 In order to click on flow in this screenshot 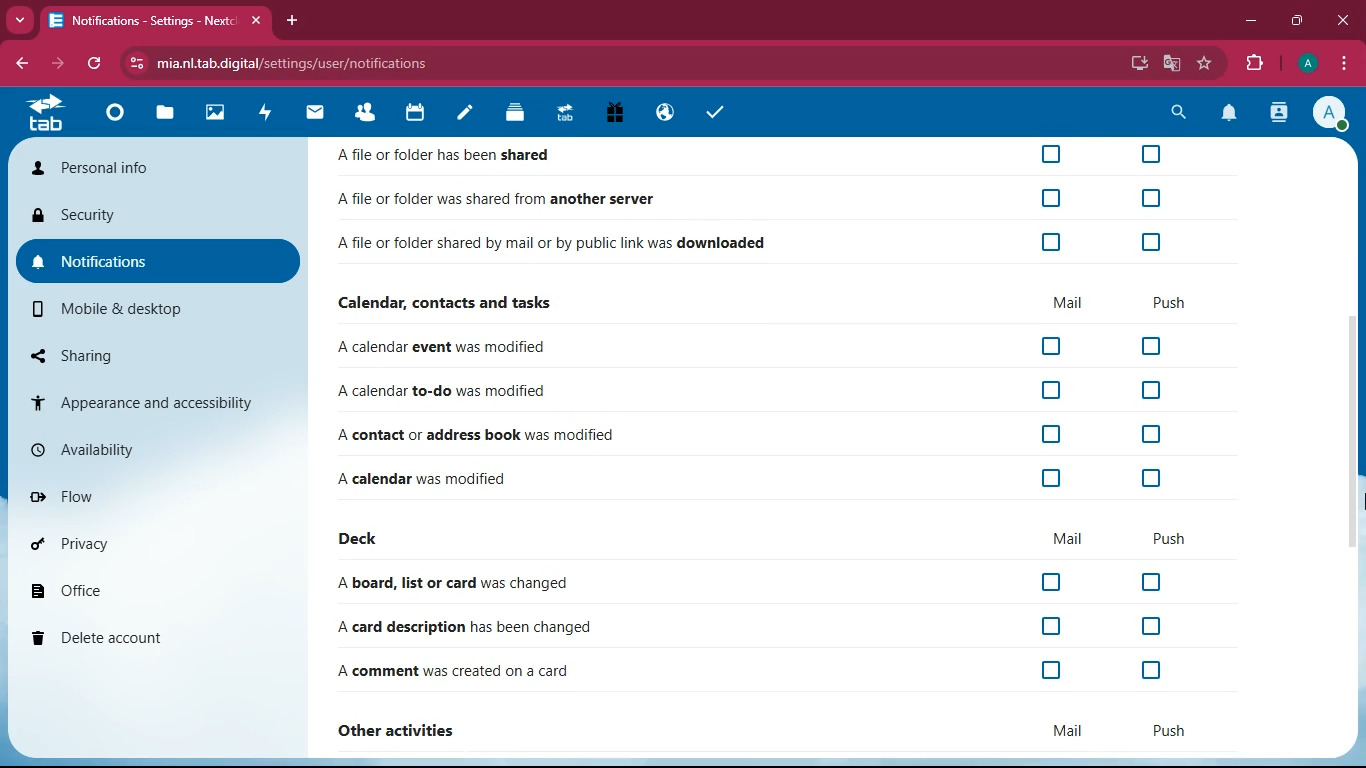, I will do `click(152, 494)`.